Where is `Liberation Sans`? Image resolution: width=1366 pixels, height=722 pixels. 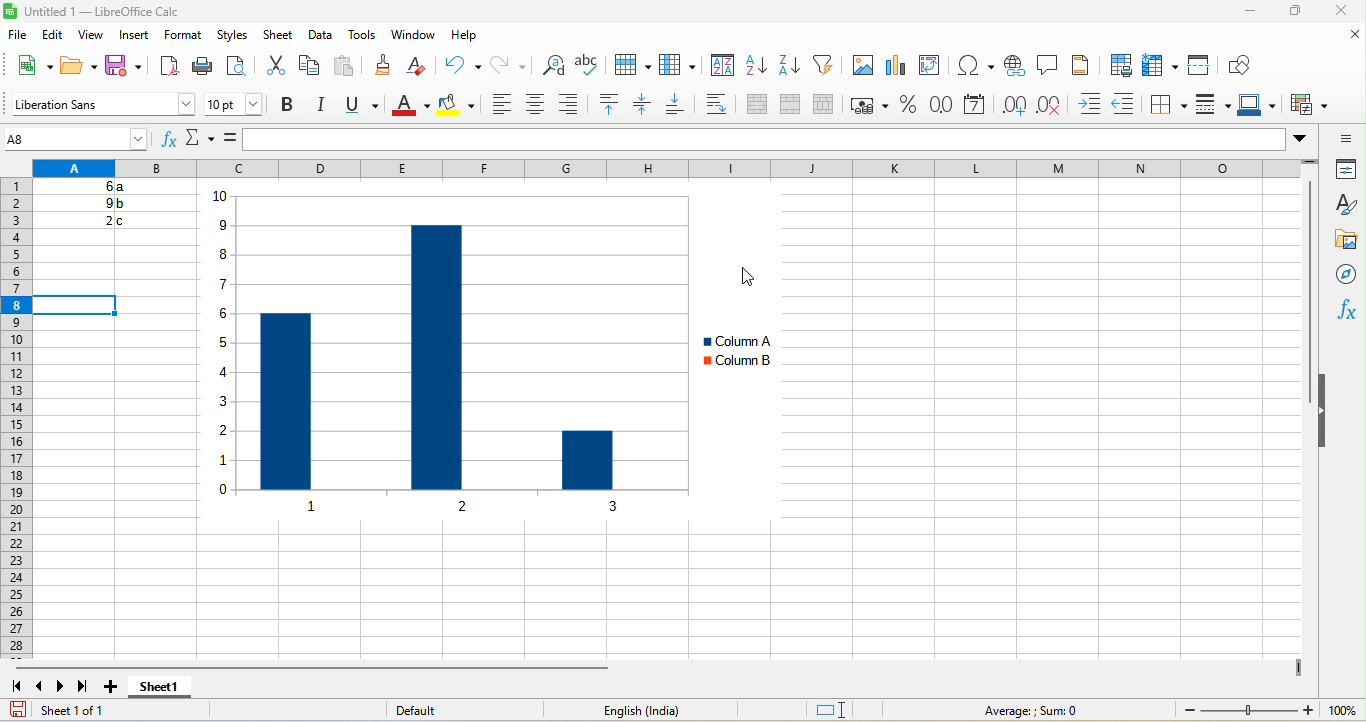
Liberation Sans is located at coordinates (105, 102).